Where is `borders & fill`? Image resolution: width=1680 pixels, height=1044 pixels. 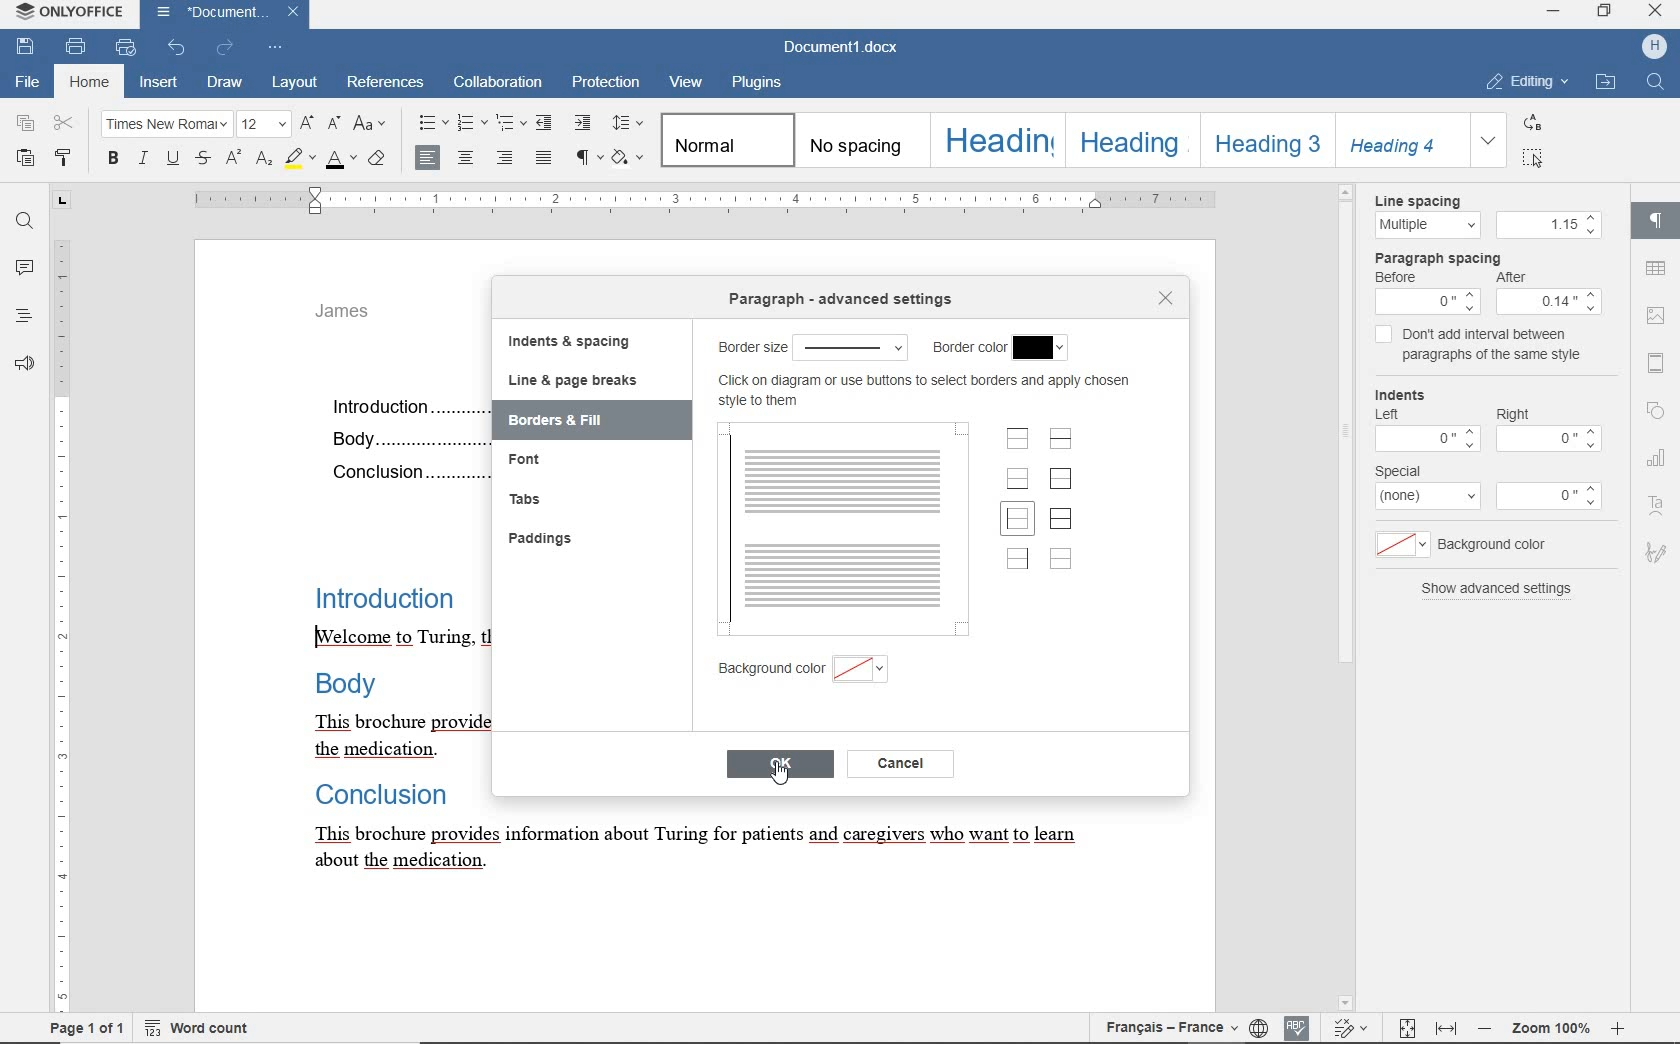 borders & fill is located at coordinates (581, 420).